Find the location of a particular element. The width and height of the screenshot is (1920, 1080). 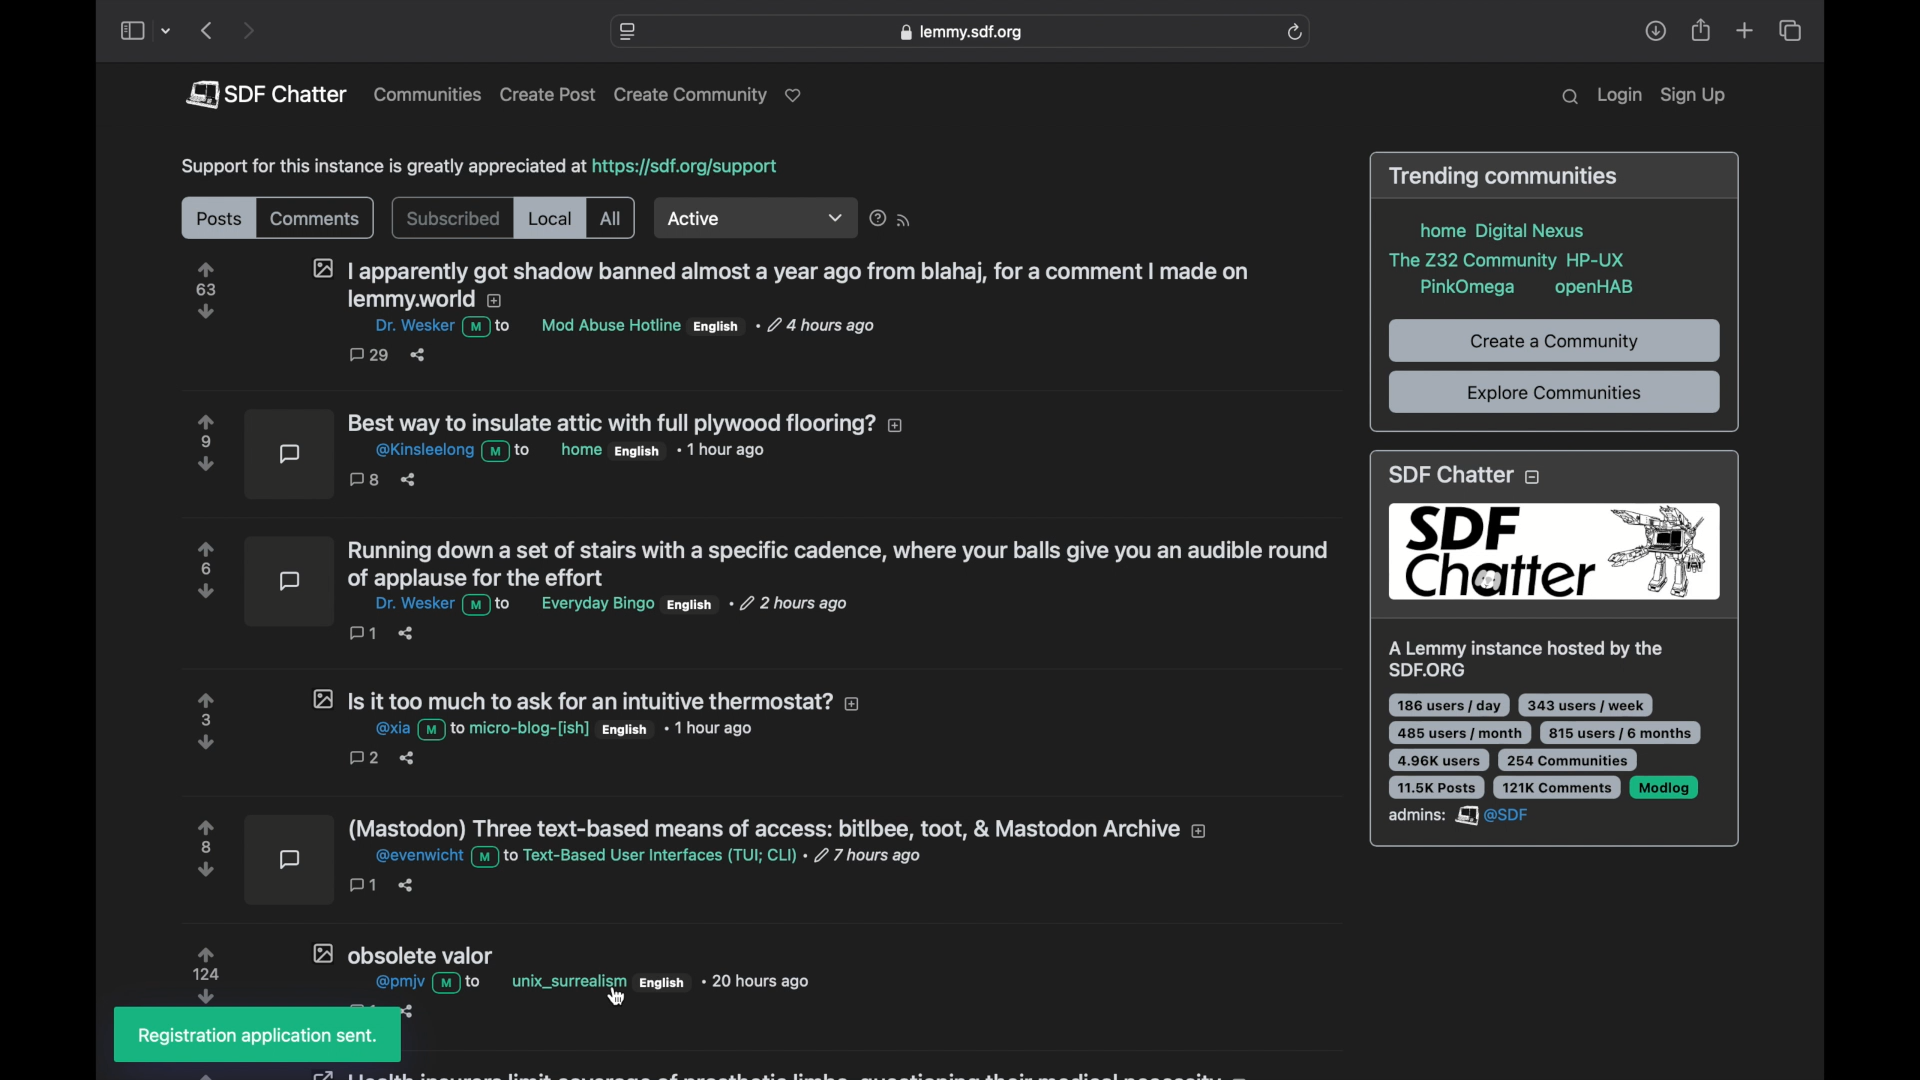

ocal is located at coordinates (551, 220).